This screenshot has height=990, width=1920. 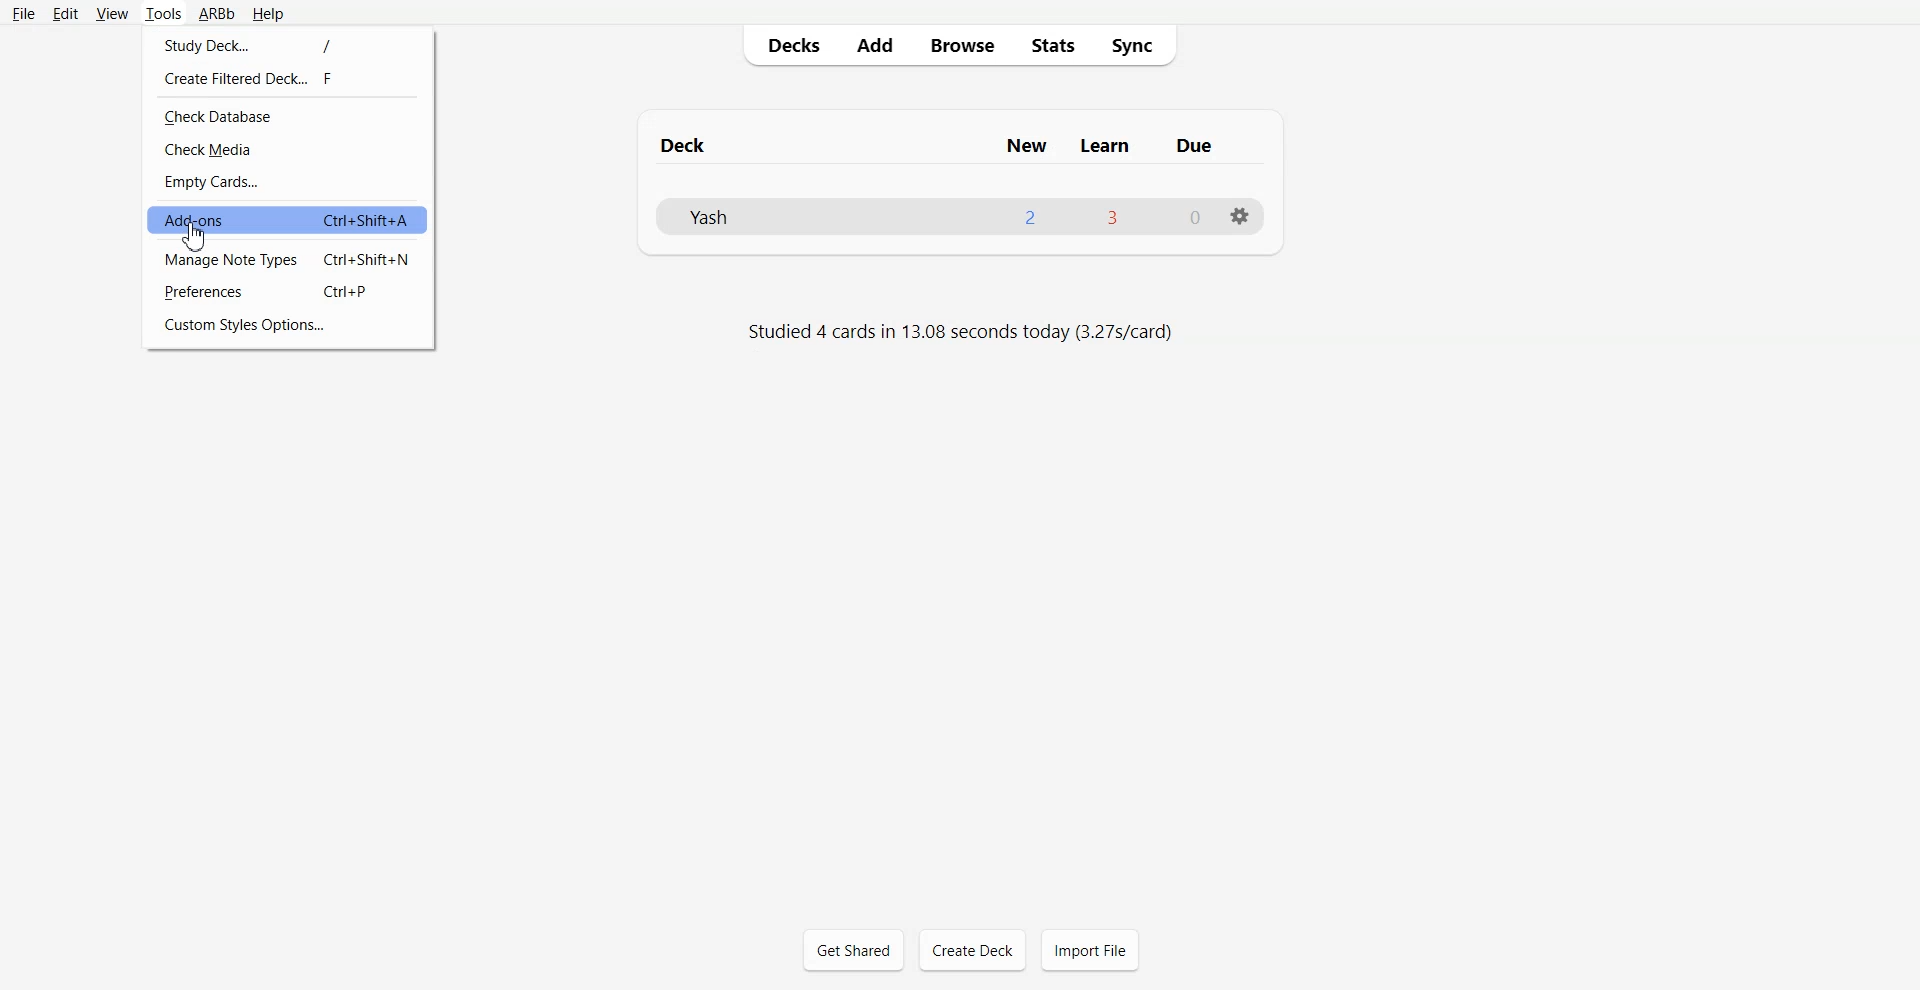 What do you see at coordinates (285, 78) in the screenshot?
I see `Created Filtered Deck` at bounding box center [285, 78].